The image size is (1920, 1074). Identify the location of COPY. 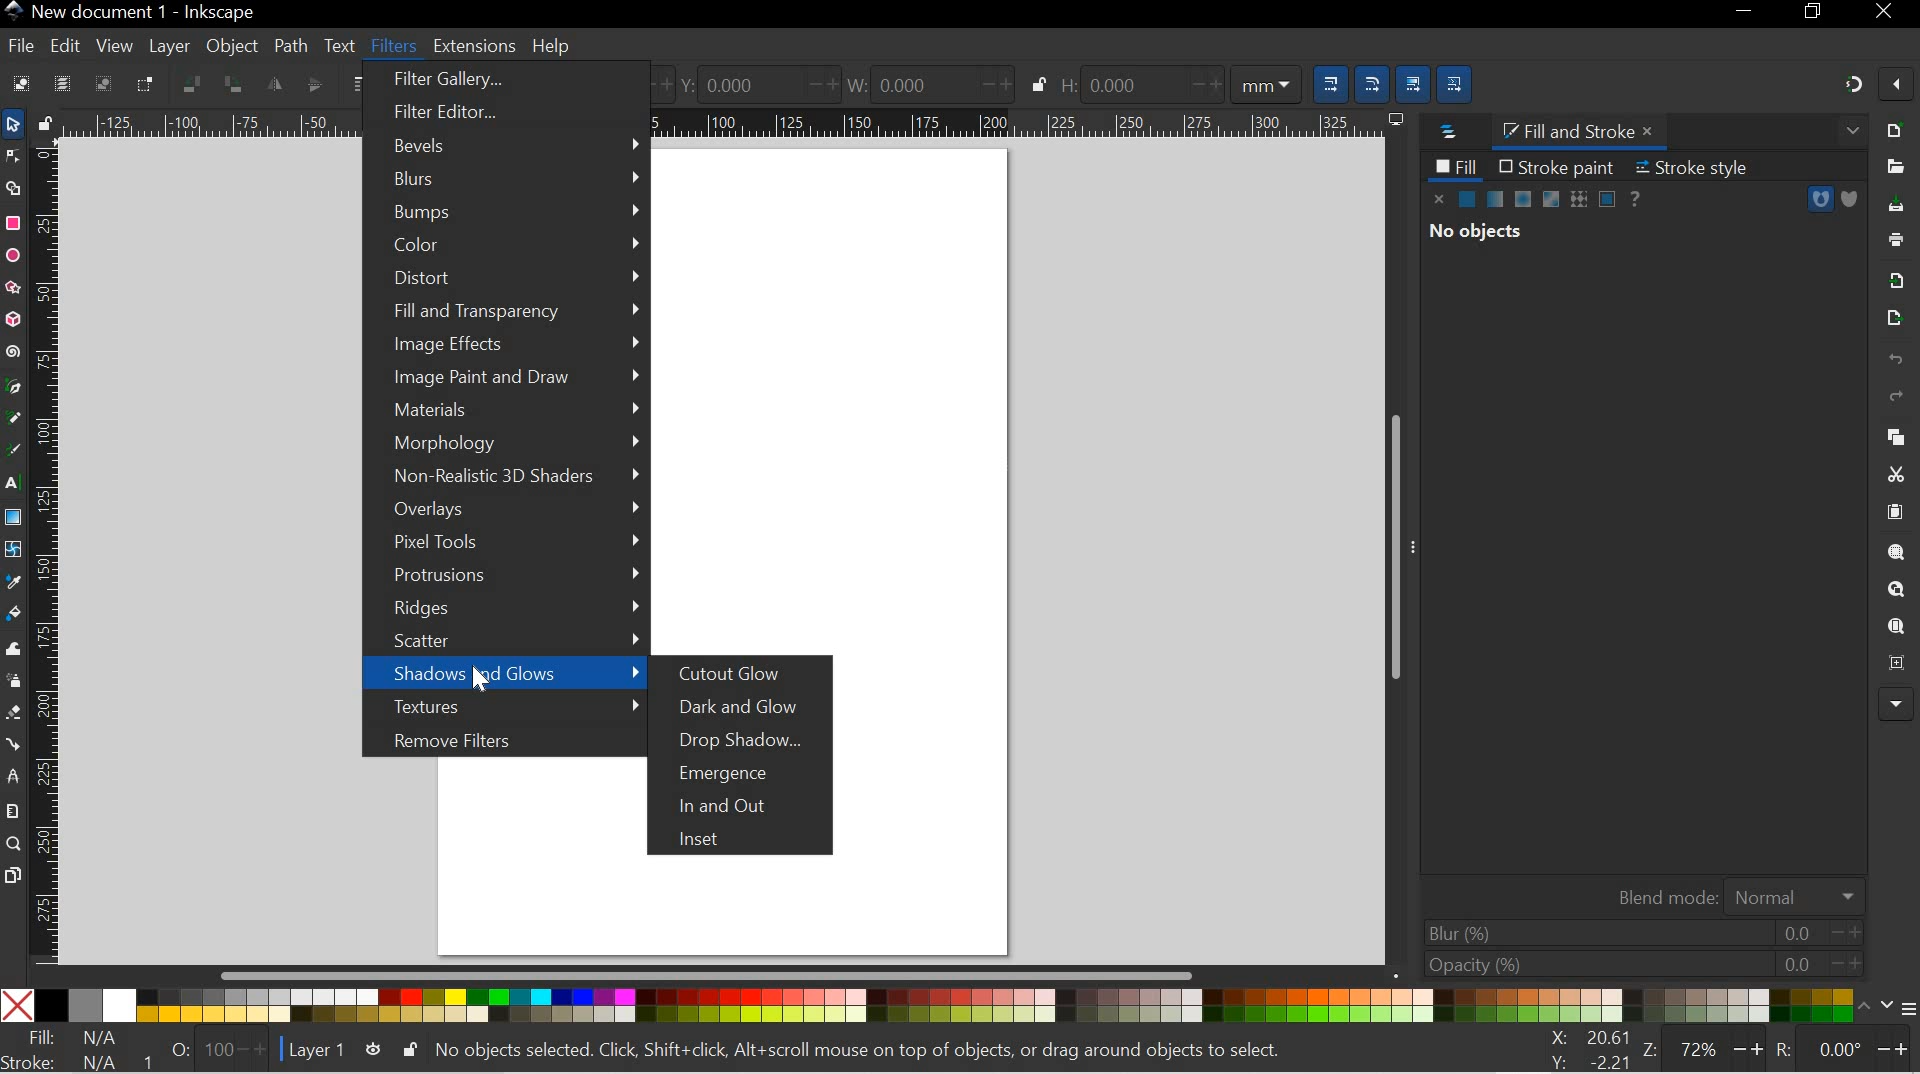
(1892, 434).